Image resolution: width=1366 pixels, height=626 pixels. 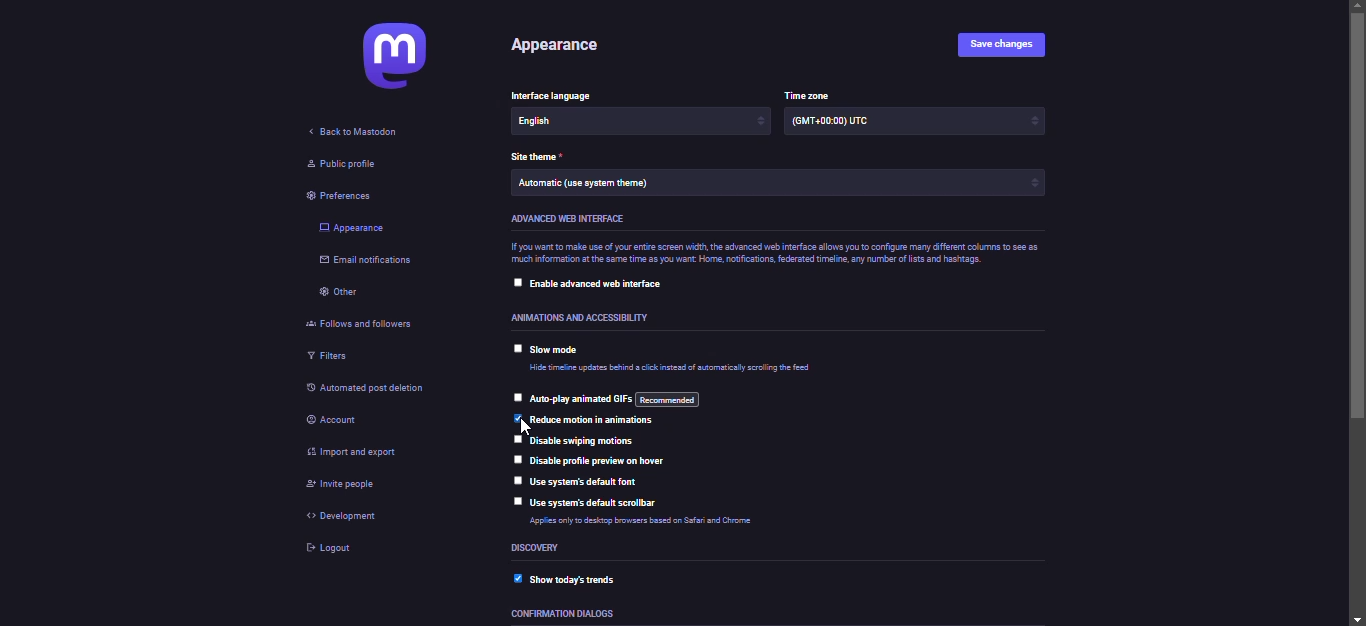 What do you see at coordinates (348, 196) in the screenshot?
I see `preferences` at bounding box center [348, 196].